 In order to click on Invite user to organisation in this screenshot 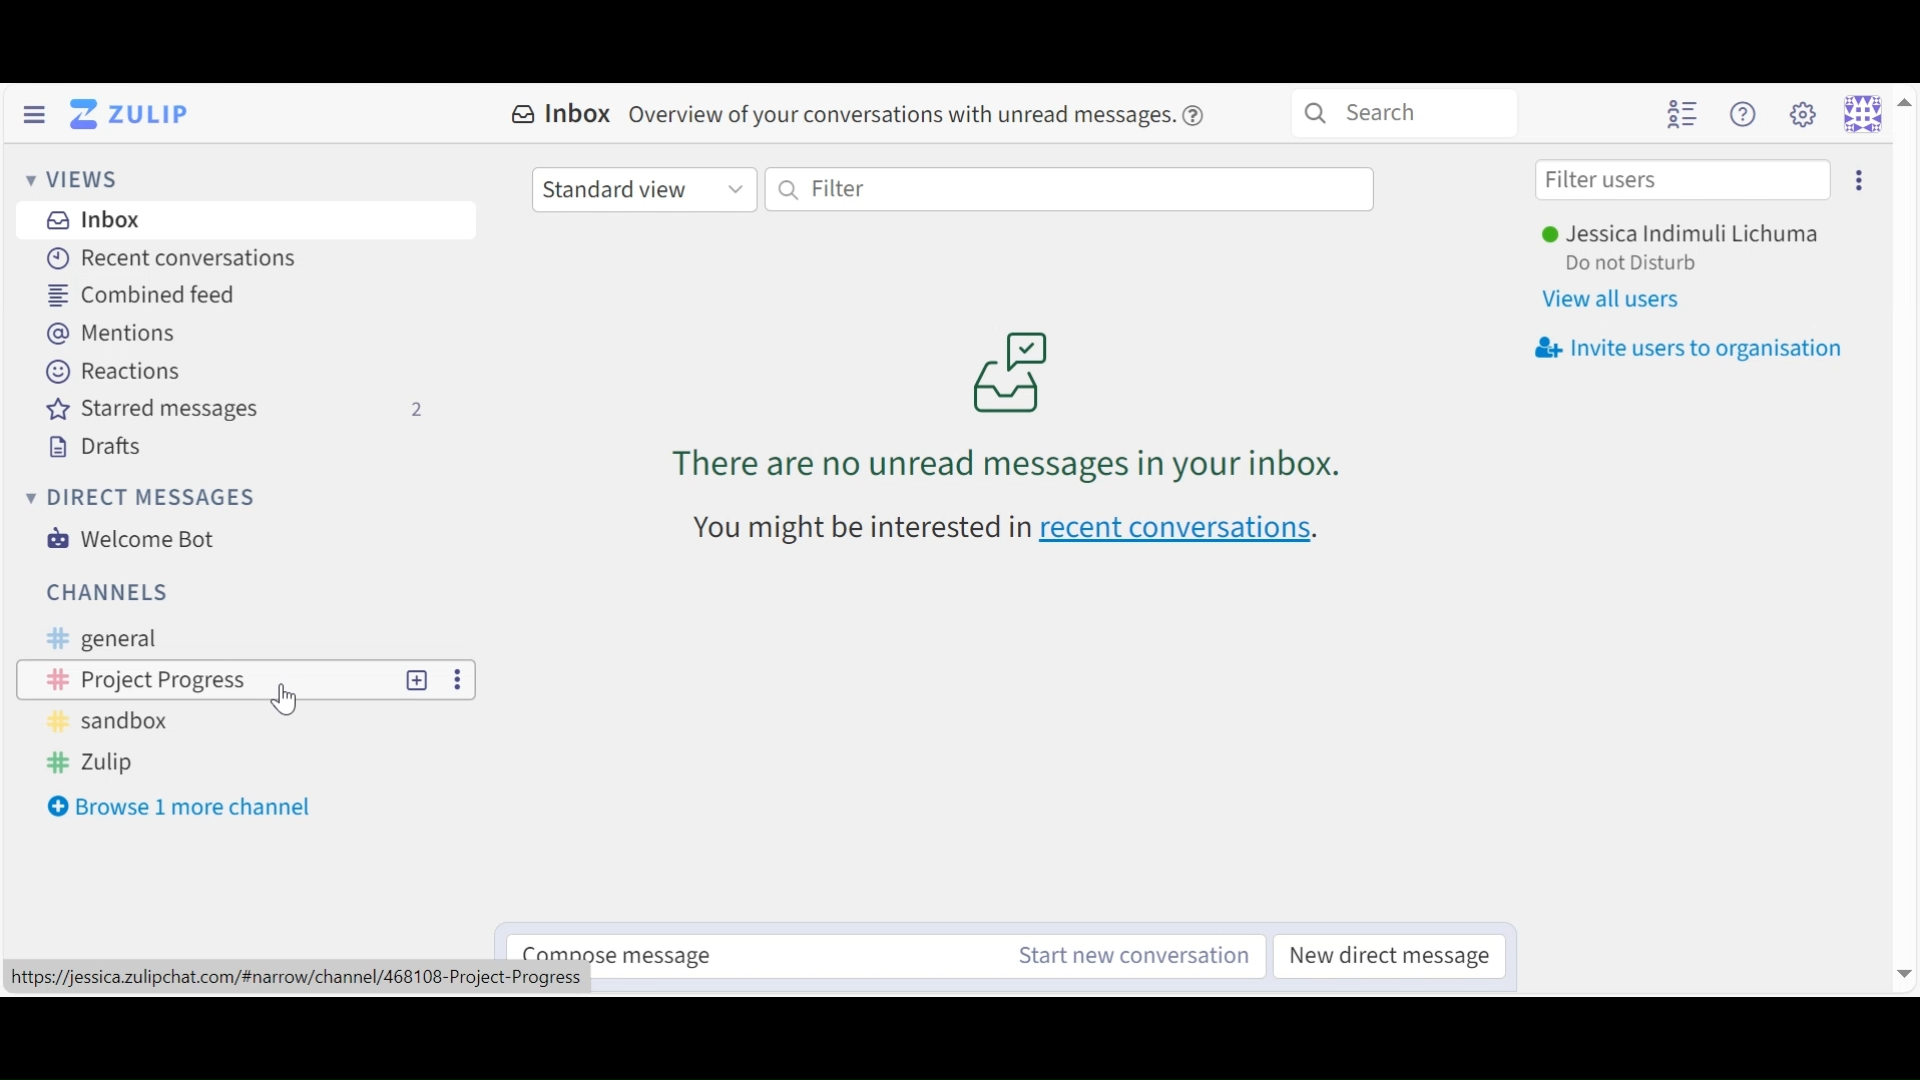, I will do `click(1685, 351)`.